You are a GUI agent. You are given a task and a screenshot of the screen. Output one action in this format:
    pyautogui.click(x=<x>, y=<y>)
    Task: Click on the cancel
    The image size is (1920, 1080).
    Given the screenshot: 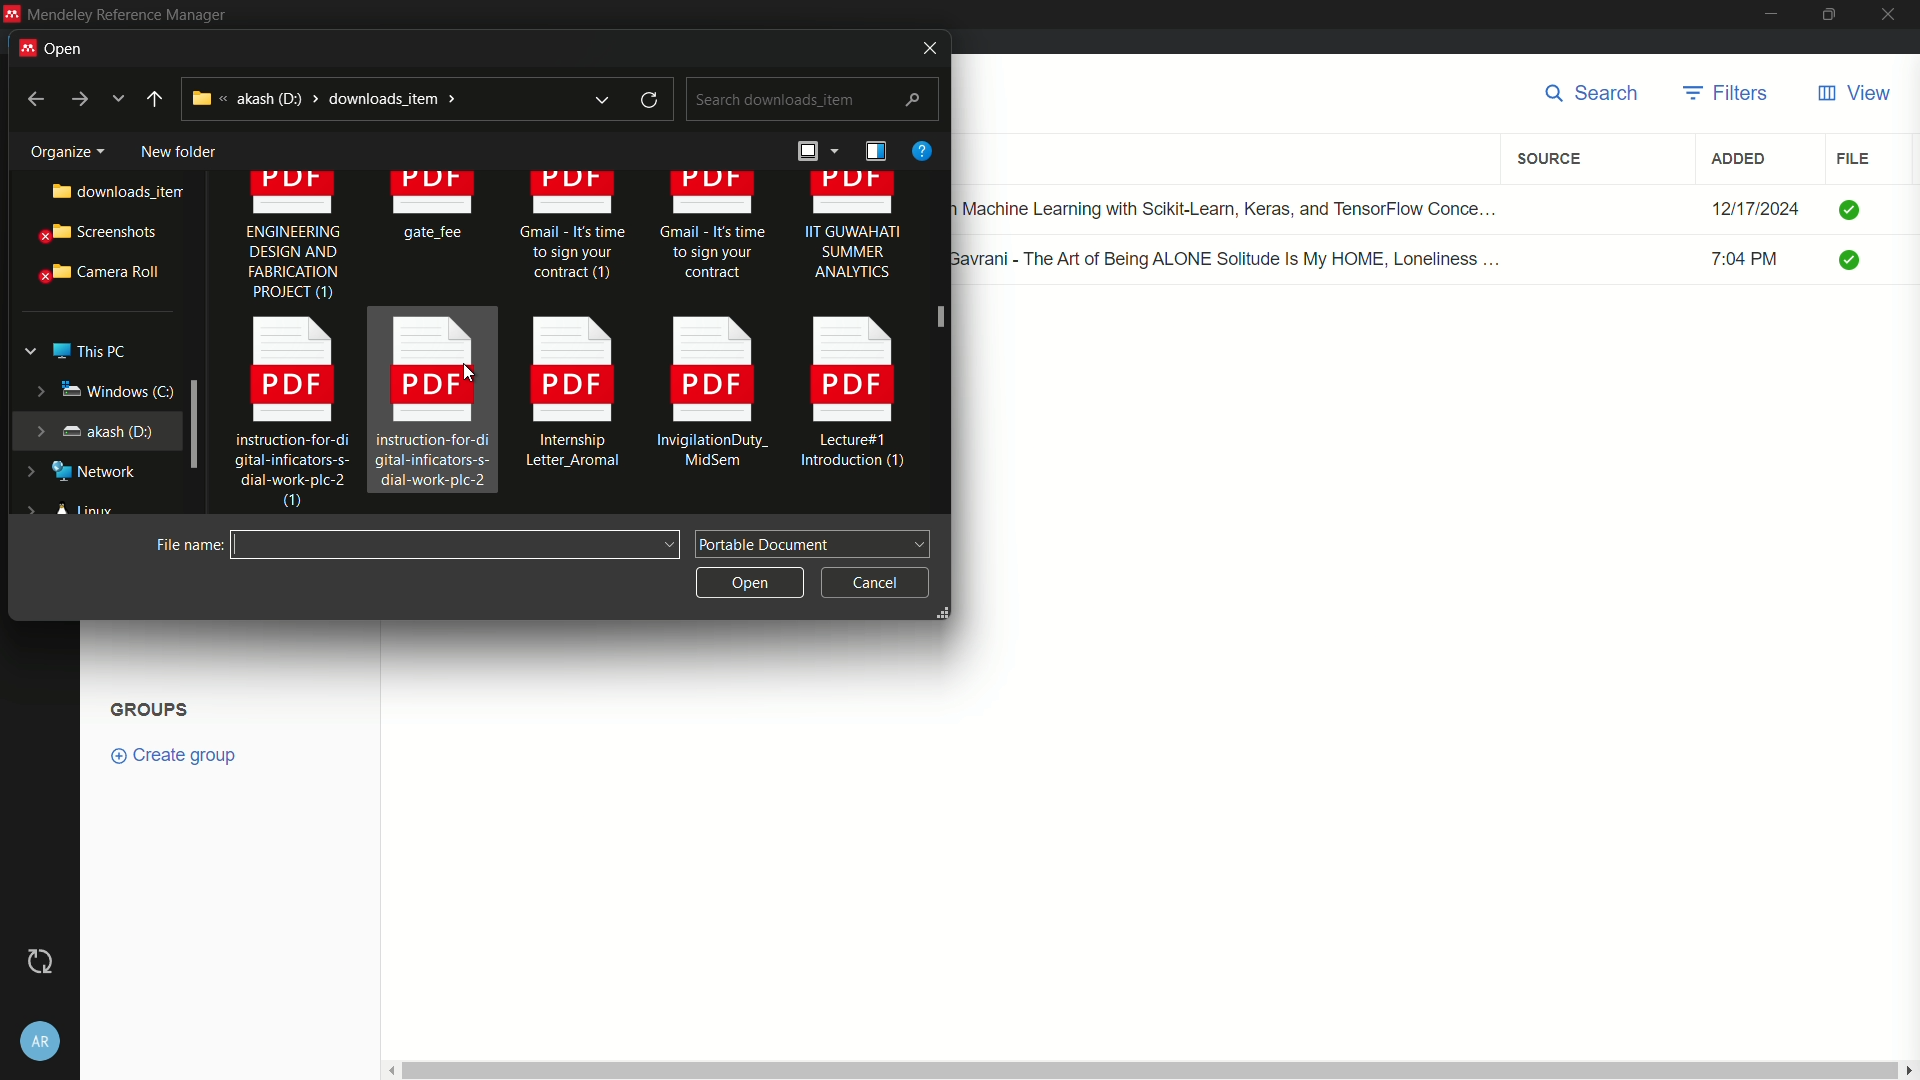 What is the action you would take?
    pyautogui.click(x=875, y=579)
    